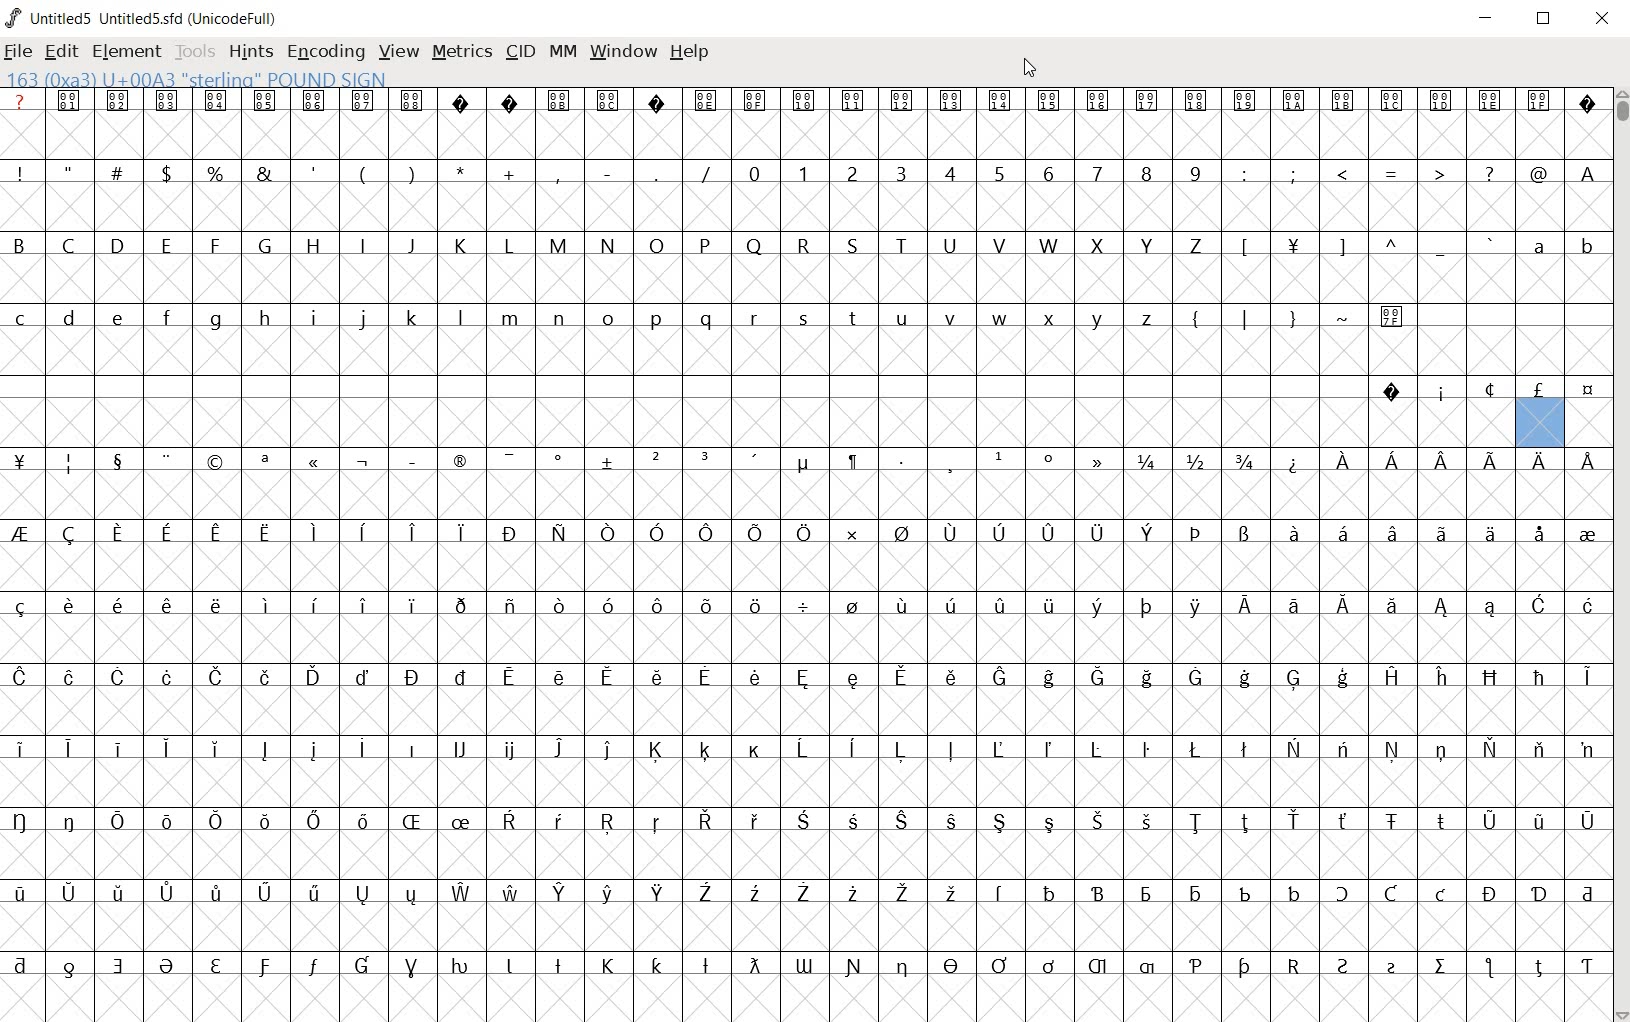 This screenshot has width=1630, height=1022. I want to click on o, so click(608, 320).